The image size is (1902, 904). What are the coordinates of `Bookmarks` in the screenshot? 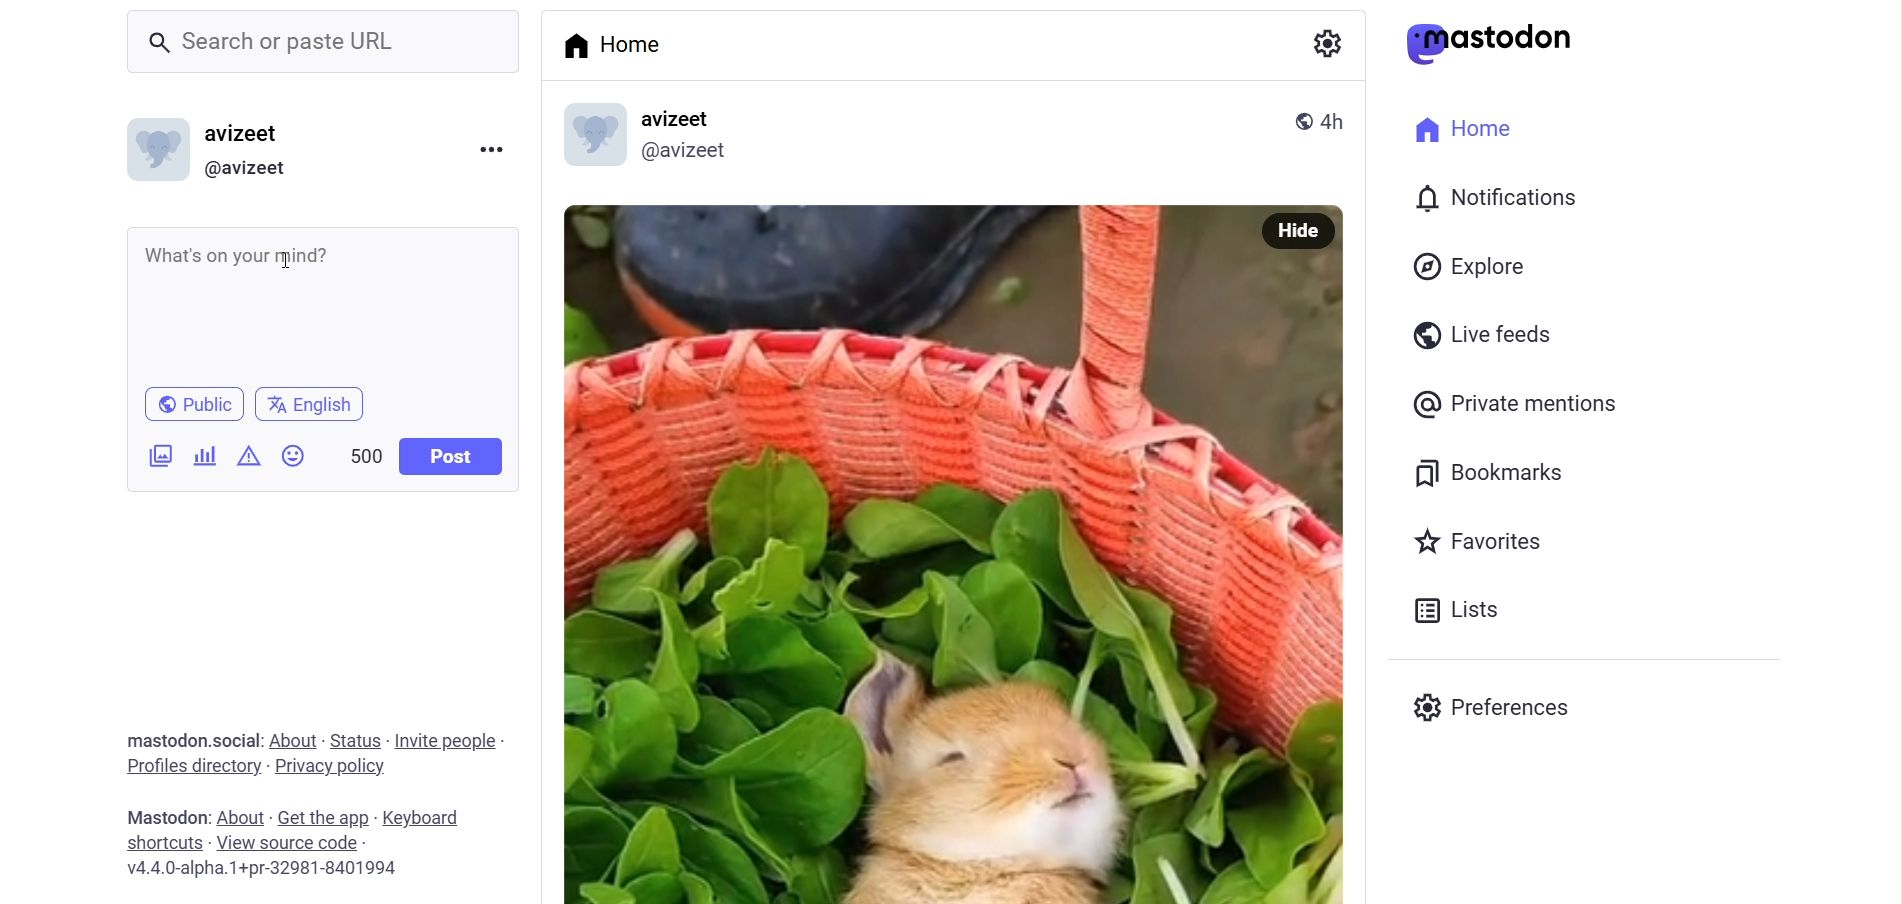 It's located at (1487, 471).